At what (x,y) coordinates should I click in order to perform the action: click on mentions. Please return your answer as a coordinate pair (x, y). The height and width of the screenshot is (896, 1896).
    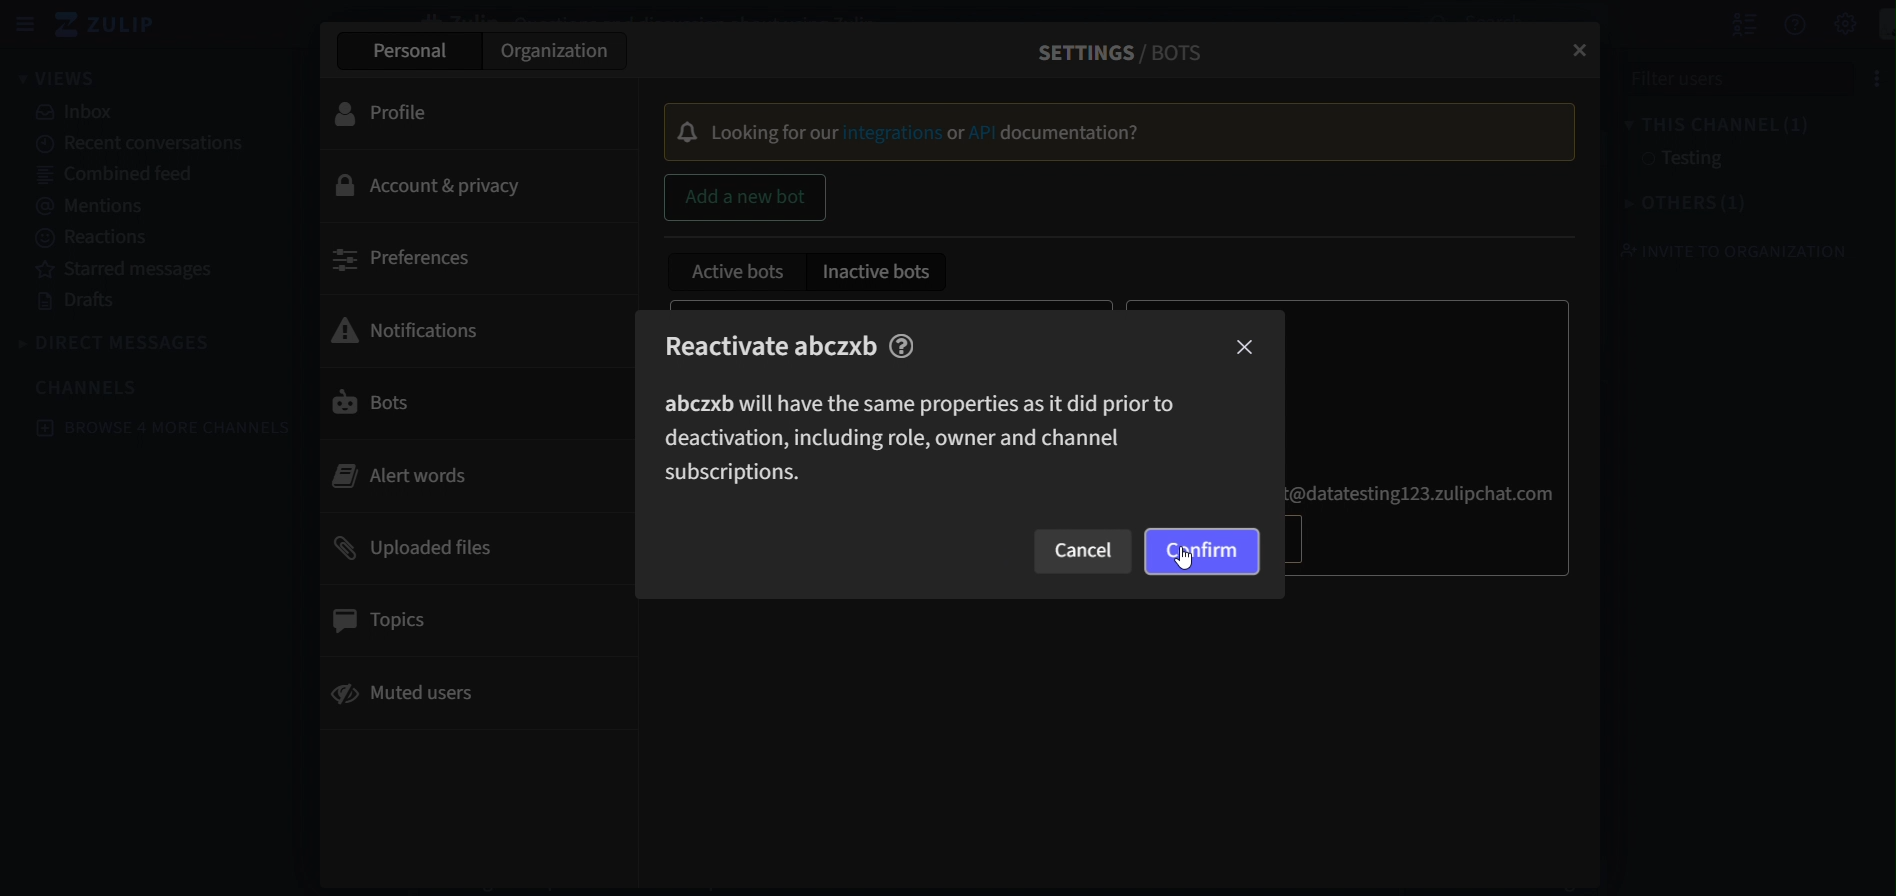
    Looking at the image, I should click on (88, 205).